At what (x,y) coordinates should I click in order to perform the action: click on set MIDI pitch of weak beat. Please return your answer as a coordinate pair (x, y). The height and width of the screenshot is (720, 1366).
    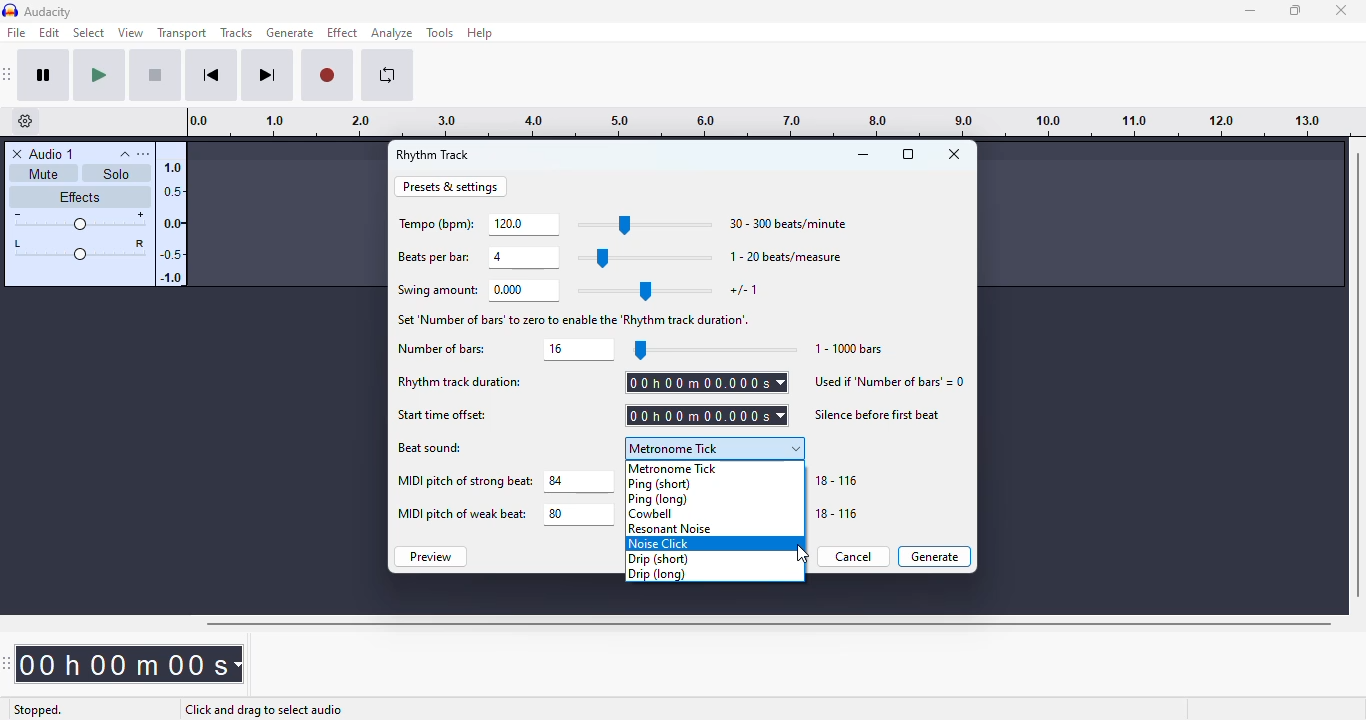
    Looking at the image, I should click on (580, 514).